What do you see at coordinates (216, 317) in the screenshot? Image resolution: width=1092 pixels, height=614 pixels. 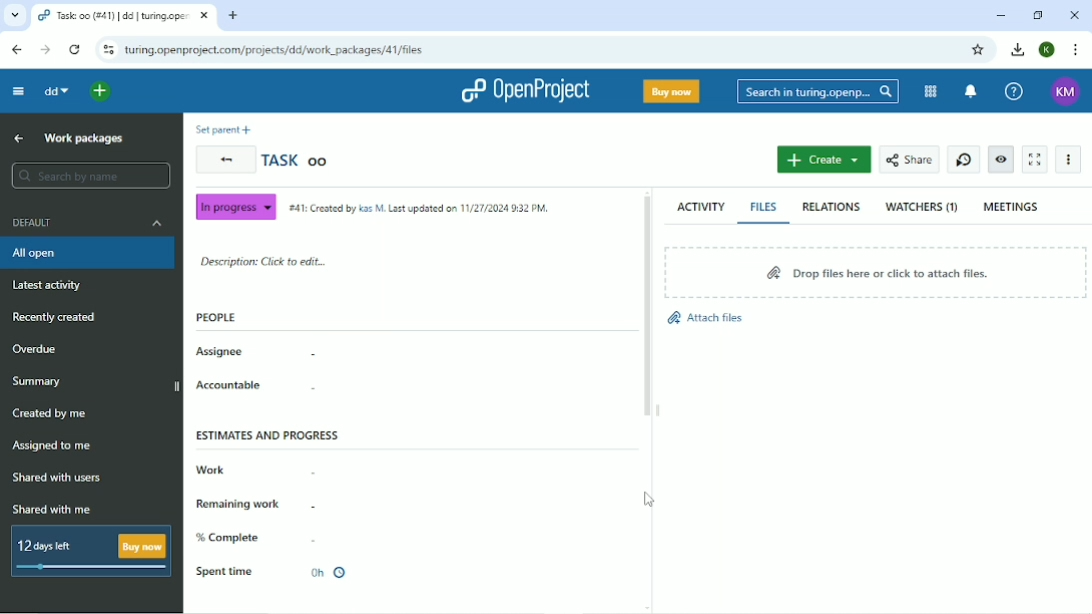 I see `People` at bounding box center [216, 317].